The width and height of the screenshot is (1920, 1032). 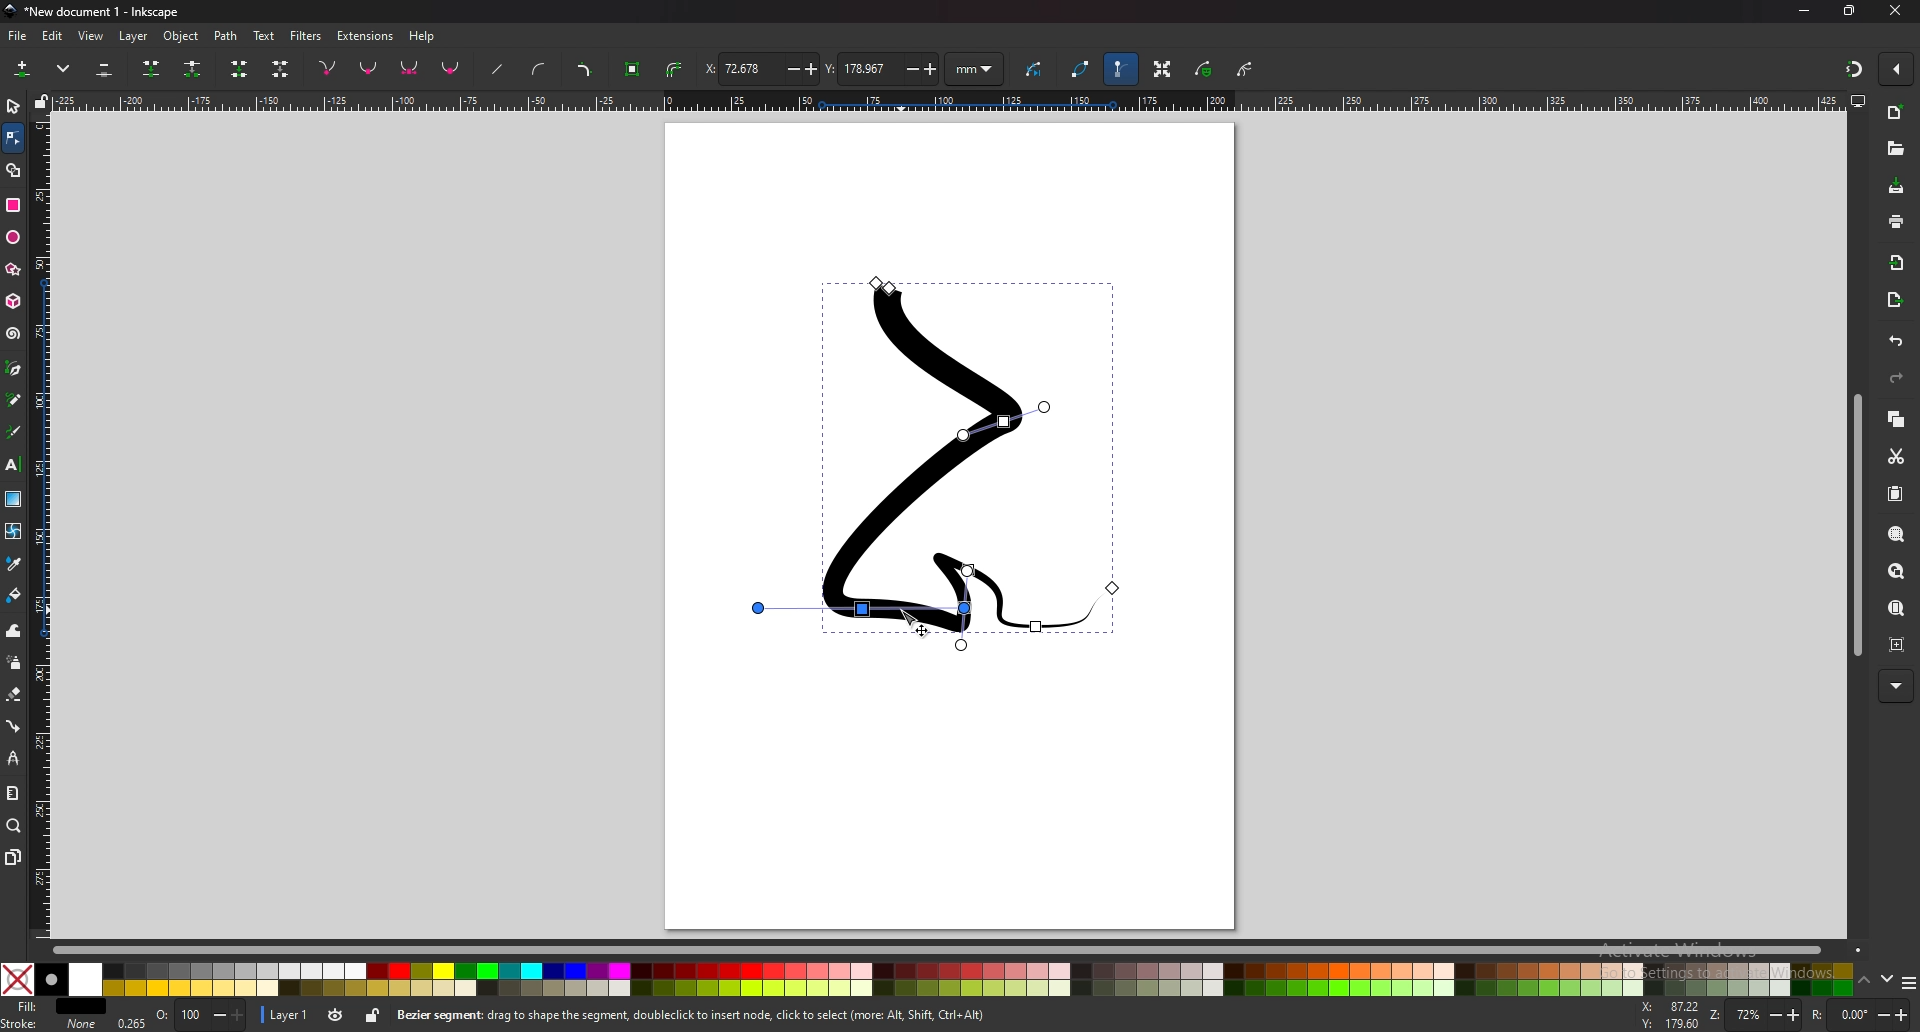 I want to click on print, so click(x=1897, y=223).